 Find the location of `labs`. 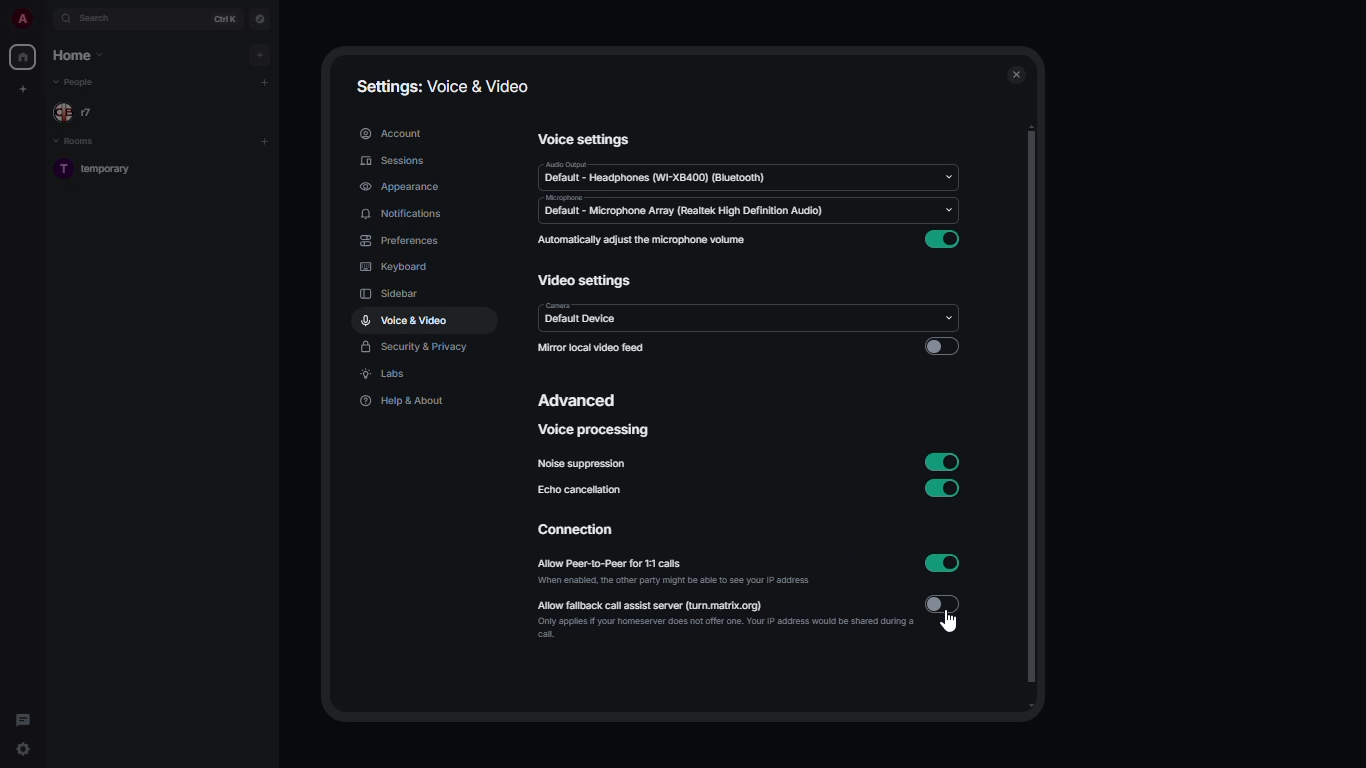

labs is located at coordinates (387, 375).